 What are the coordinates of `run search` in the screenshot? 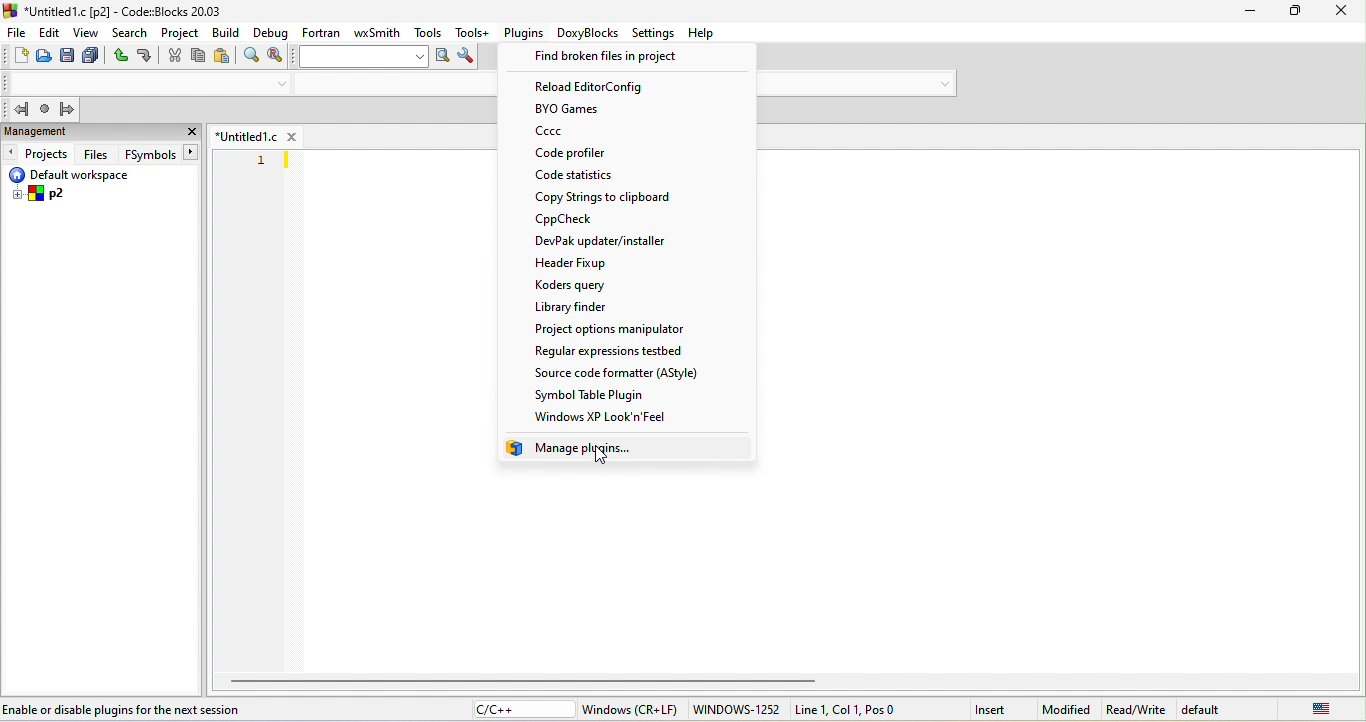 It's located at (444, 58).